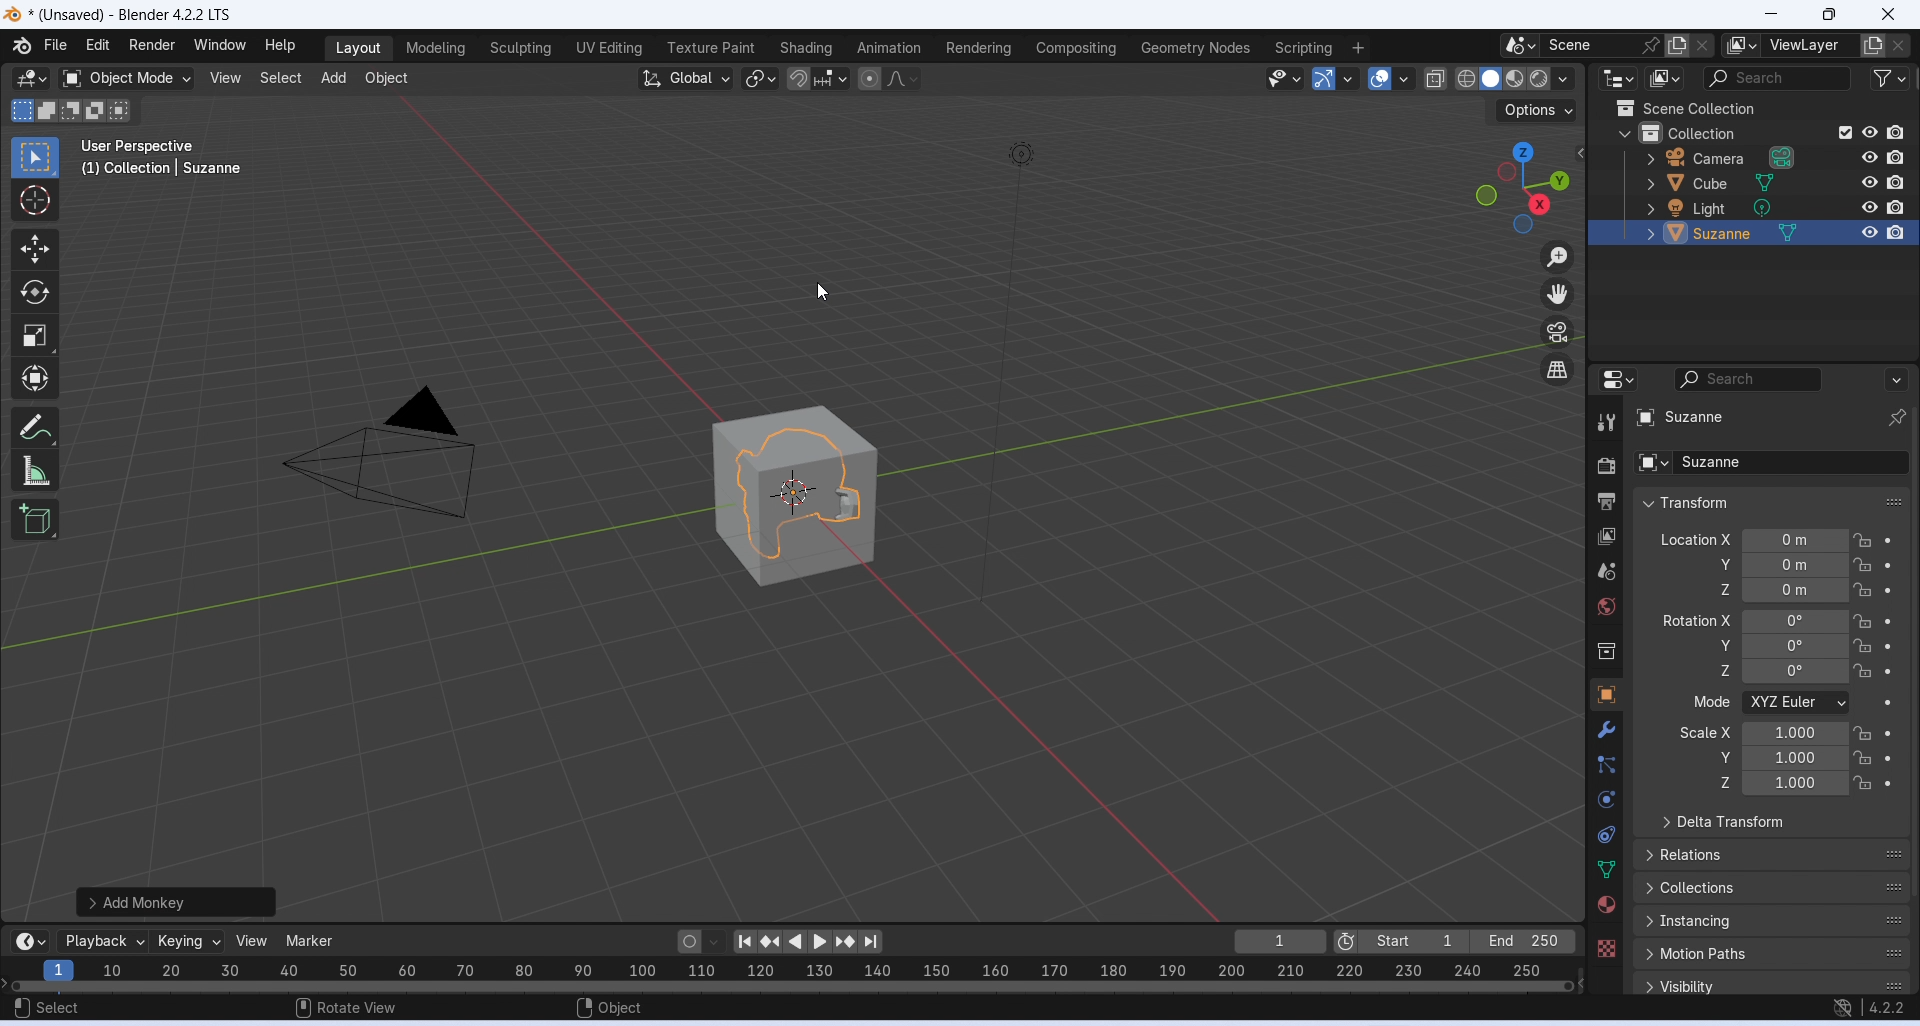 The width and height of the screenshot is (1920, 1026). Describe the element at coordinates (1796, 590) in the screenshot. I see `location` at that location.